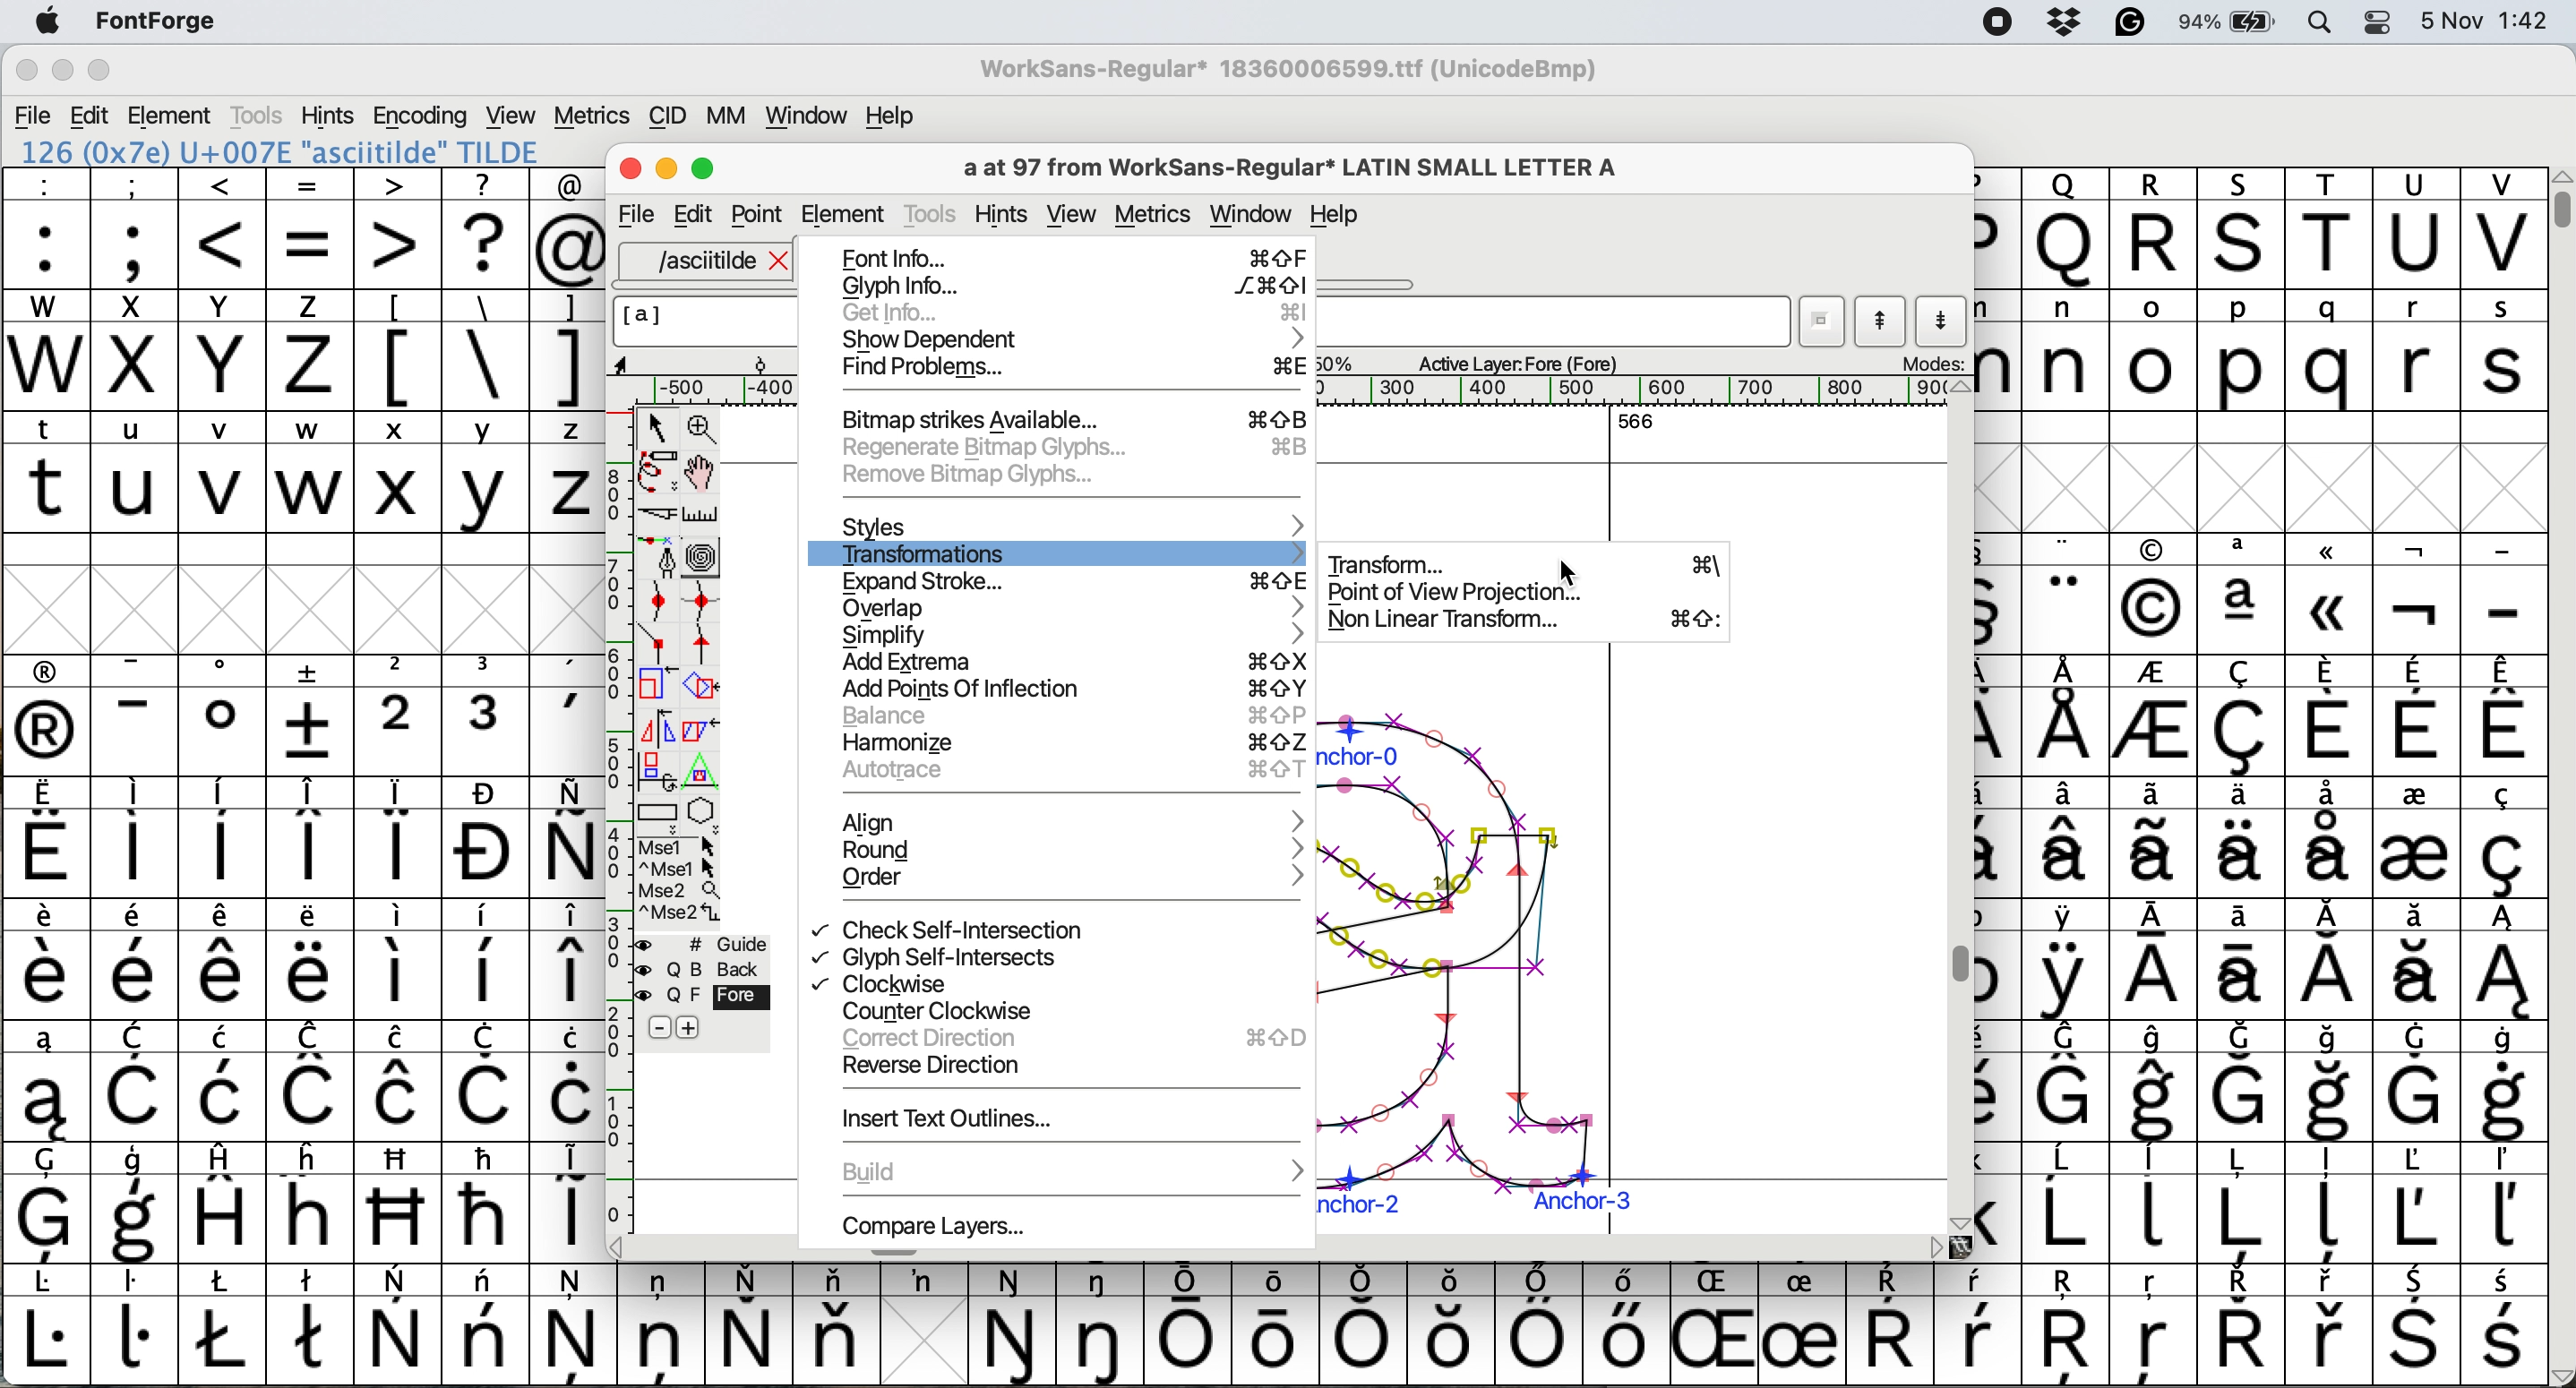  What do you see at coordinates (2242, 960) in the screenshot?
I see `symbol` at bounding box center [2242, 960].